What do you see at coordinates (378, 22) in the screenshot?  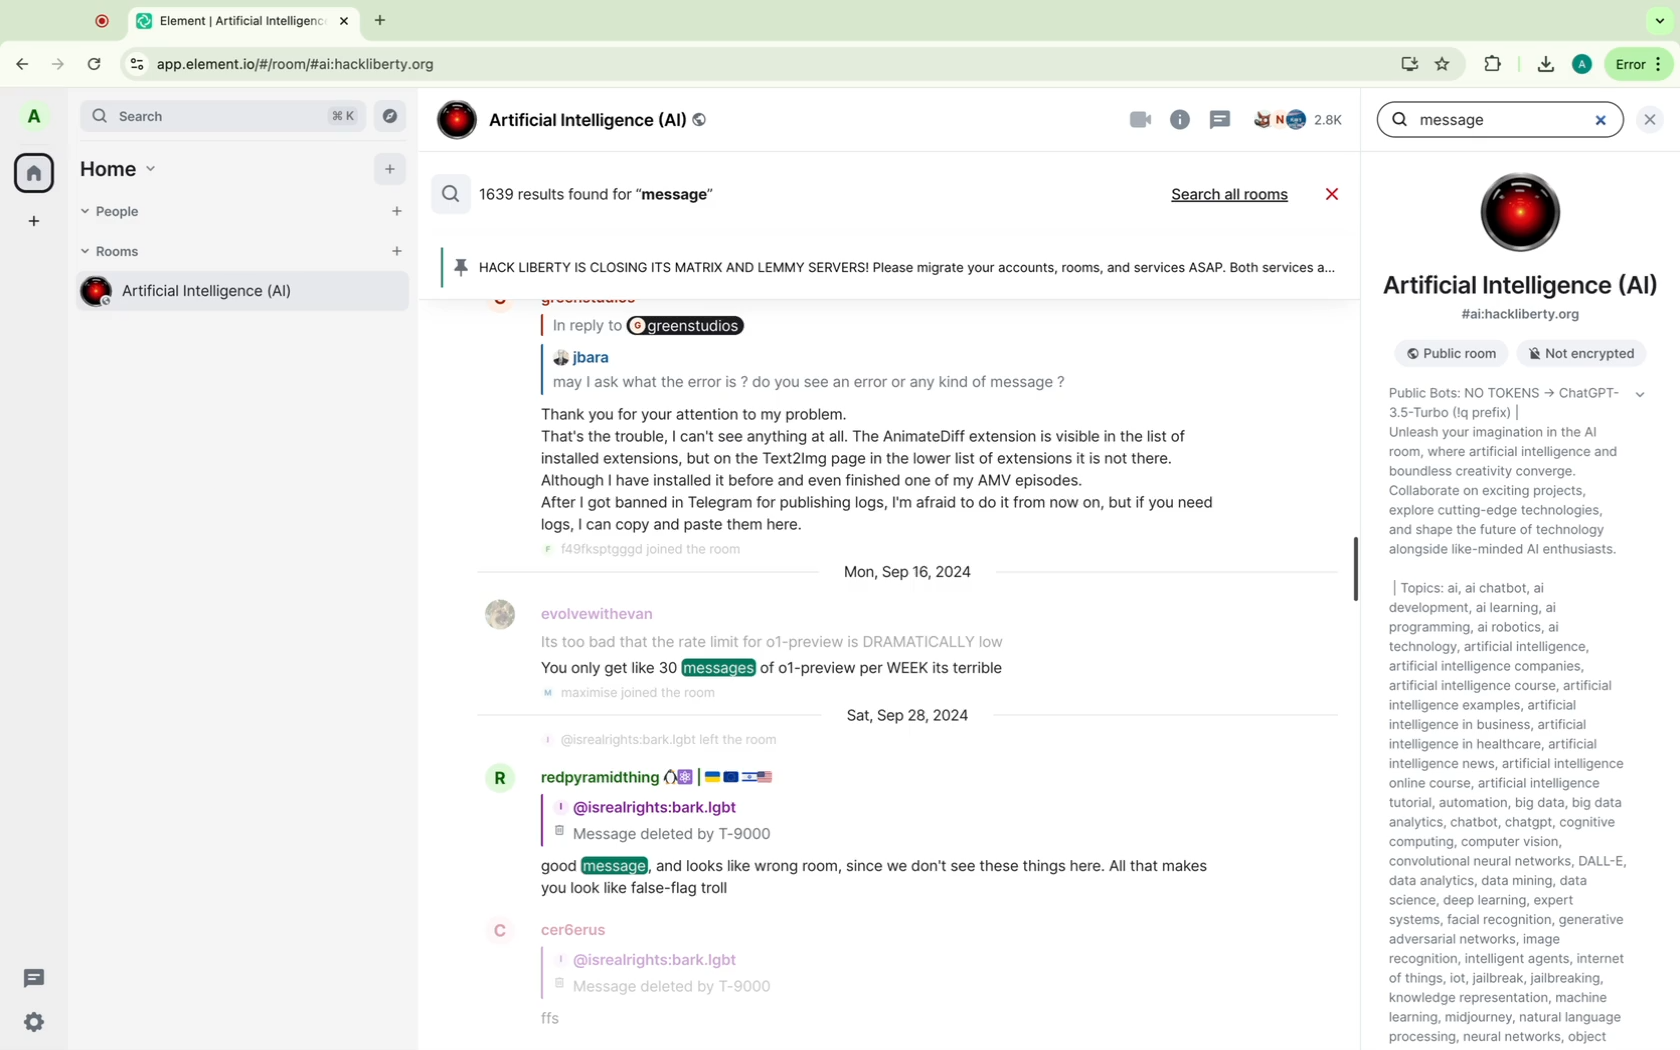 I see `new tab` at bounding box center [378, 22].